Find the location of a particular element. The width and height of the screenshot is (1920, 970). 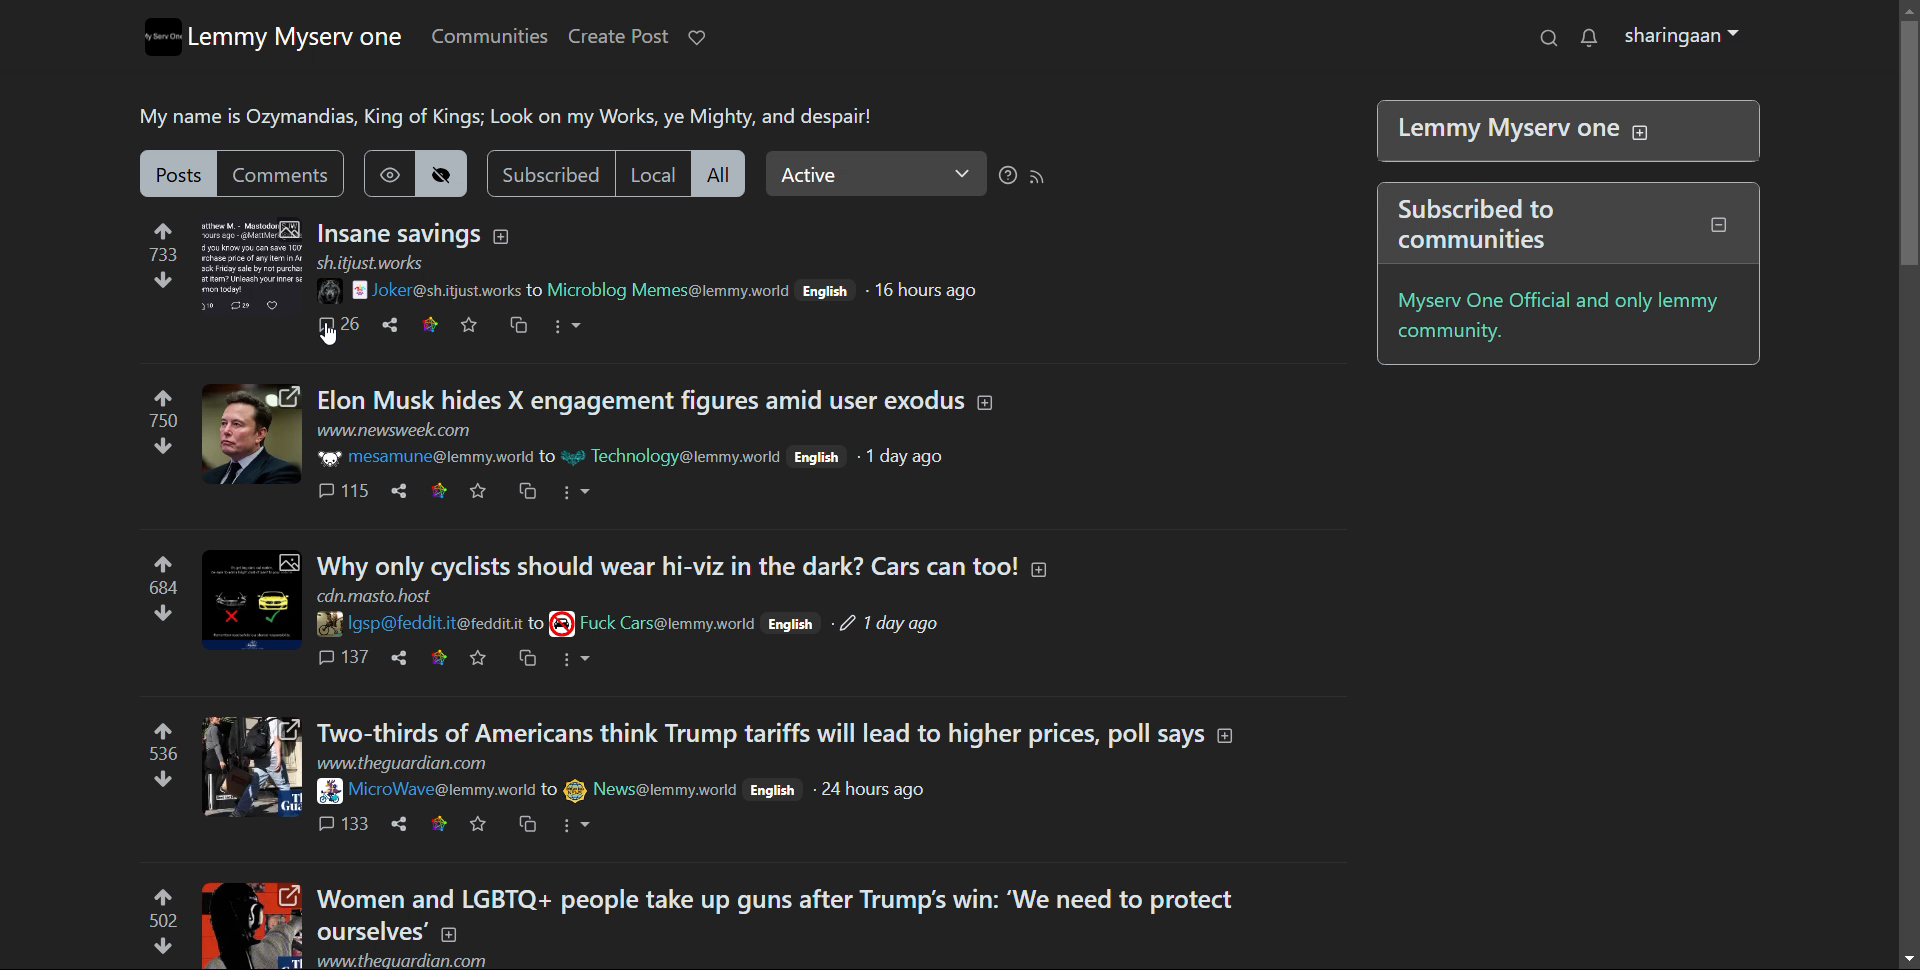

time of post is located at coordinates (930, 291).